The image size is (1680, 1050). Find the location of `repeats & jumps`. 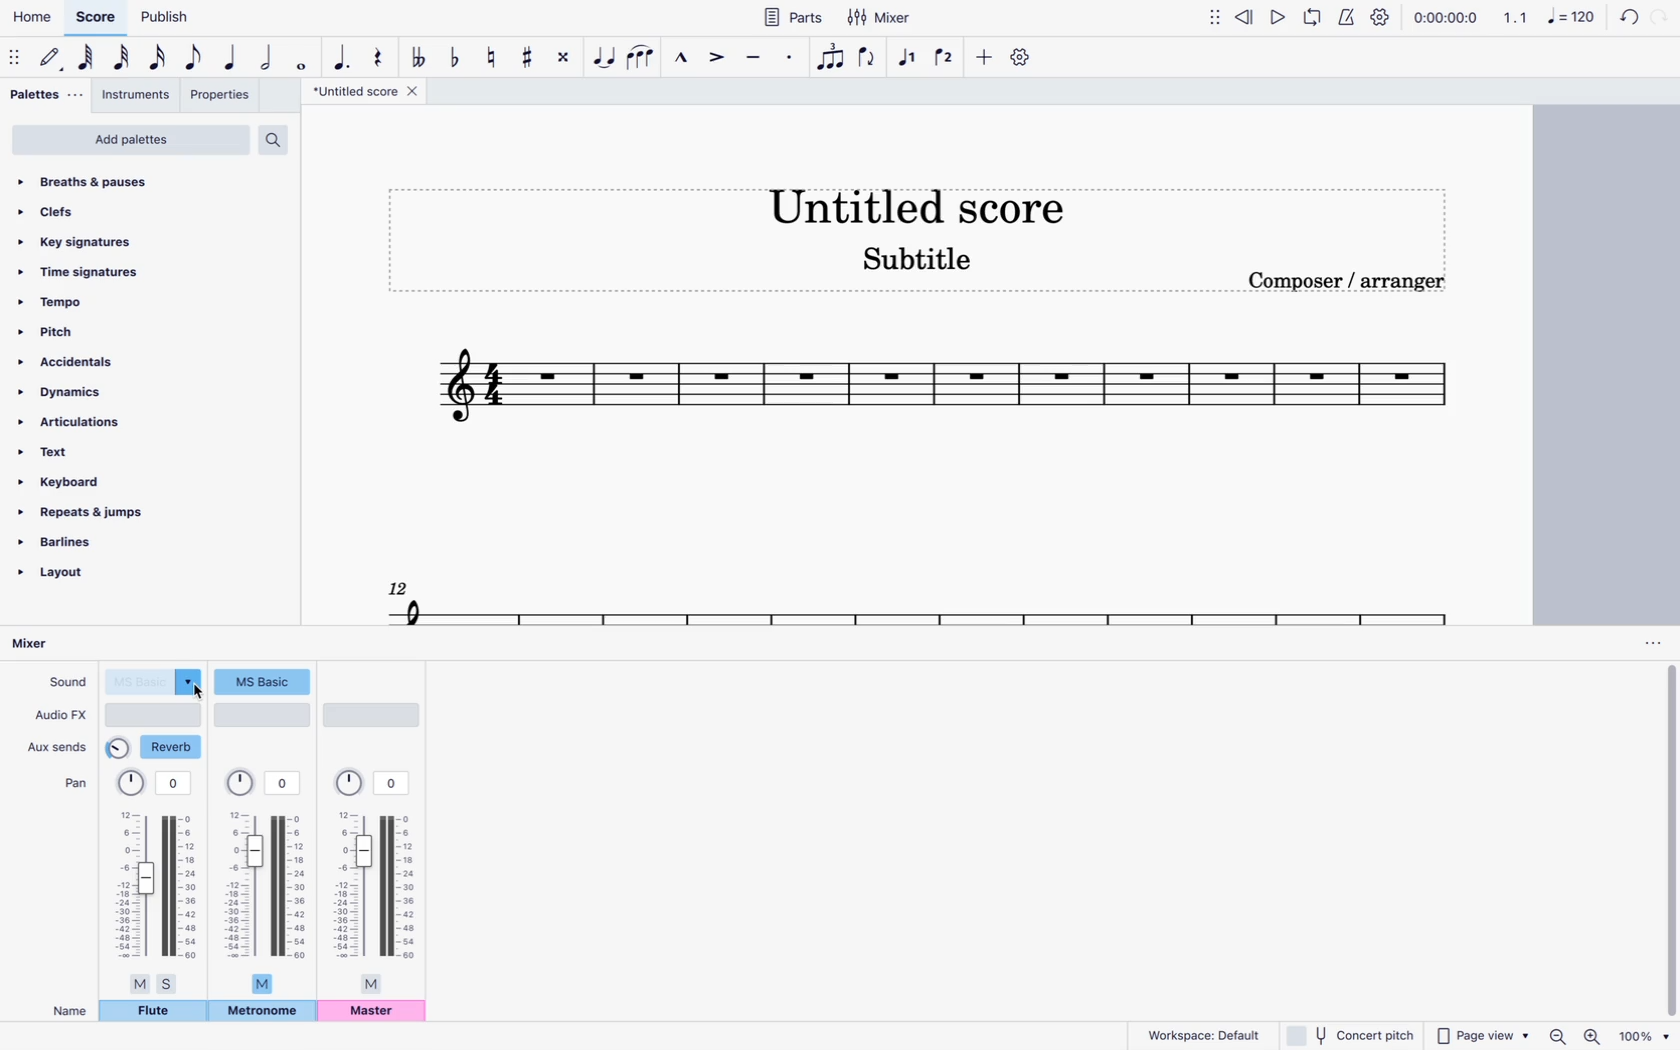

repeats & jumps is located at coordinates (95, 514).